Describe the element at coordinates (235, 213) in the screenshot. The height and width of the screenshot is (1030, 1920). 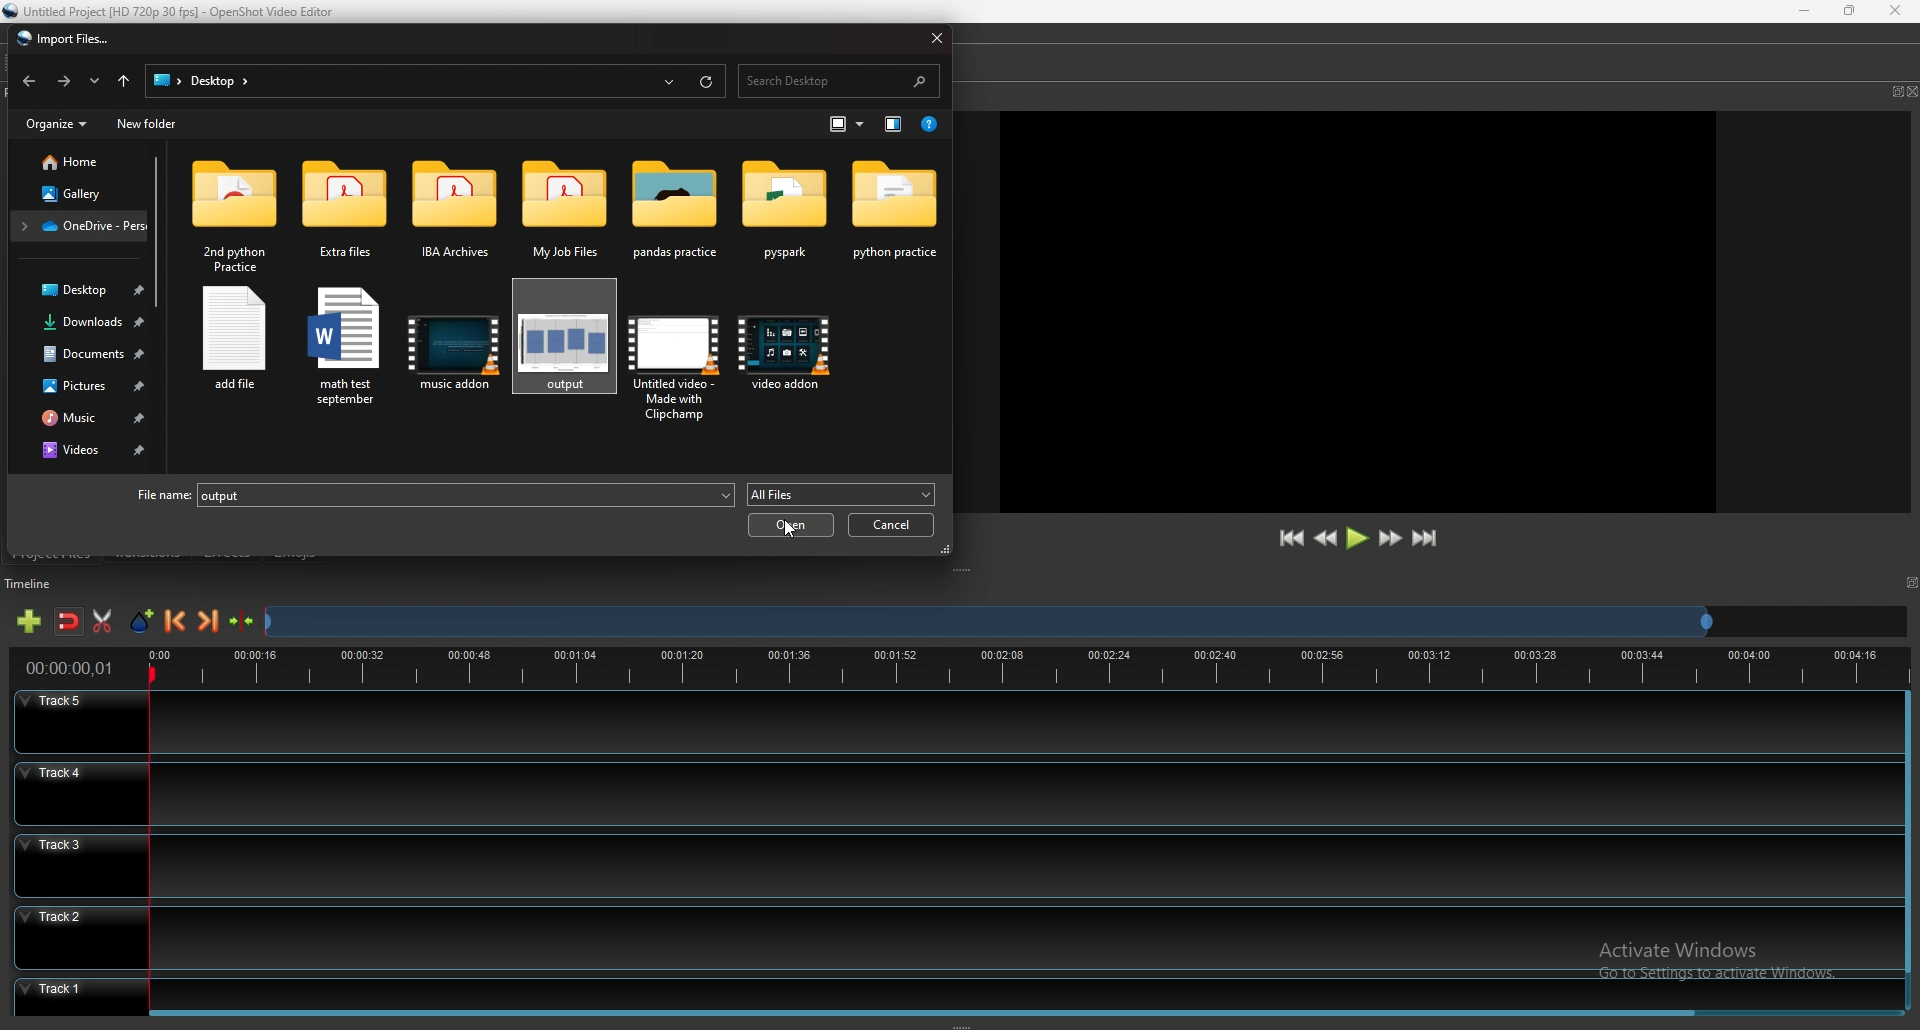
I see `folder` at that location.